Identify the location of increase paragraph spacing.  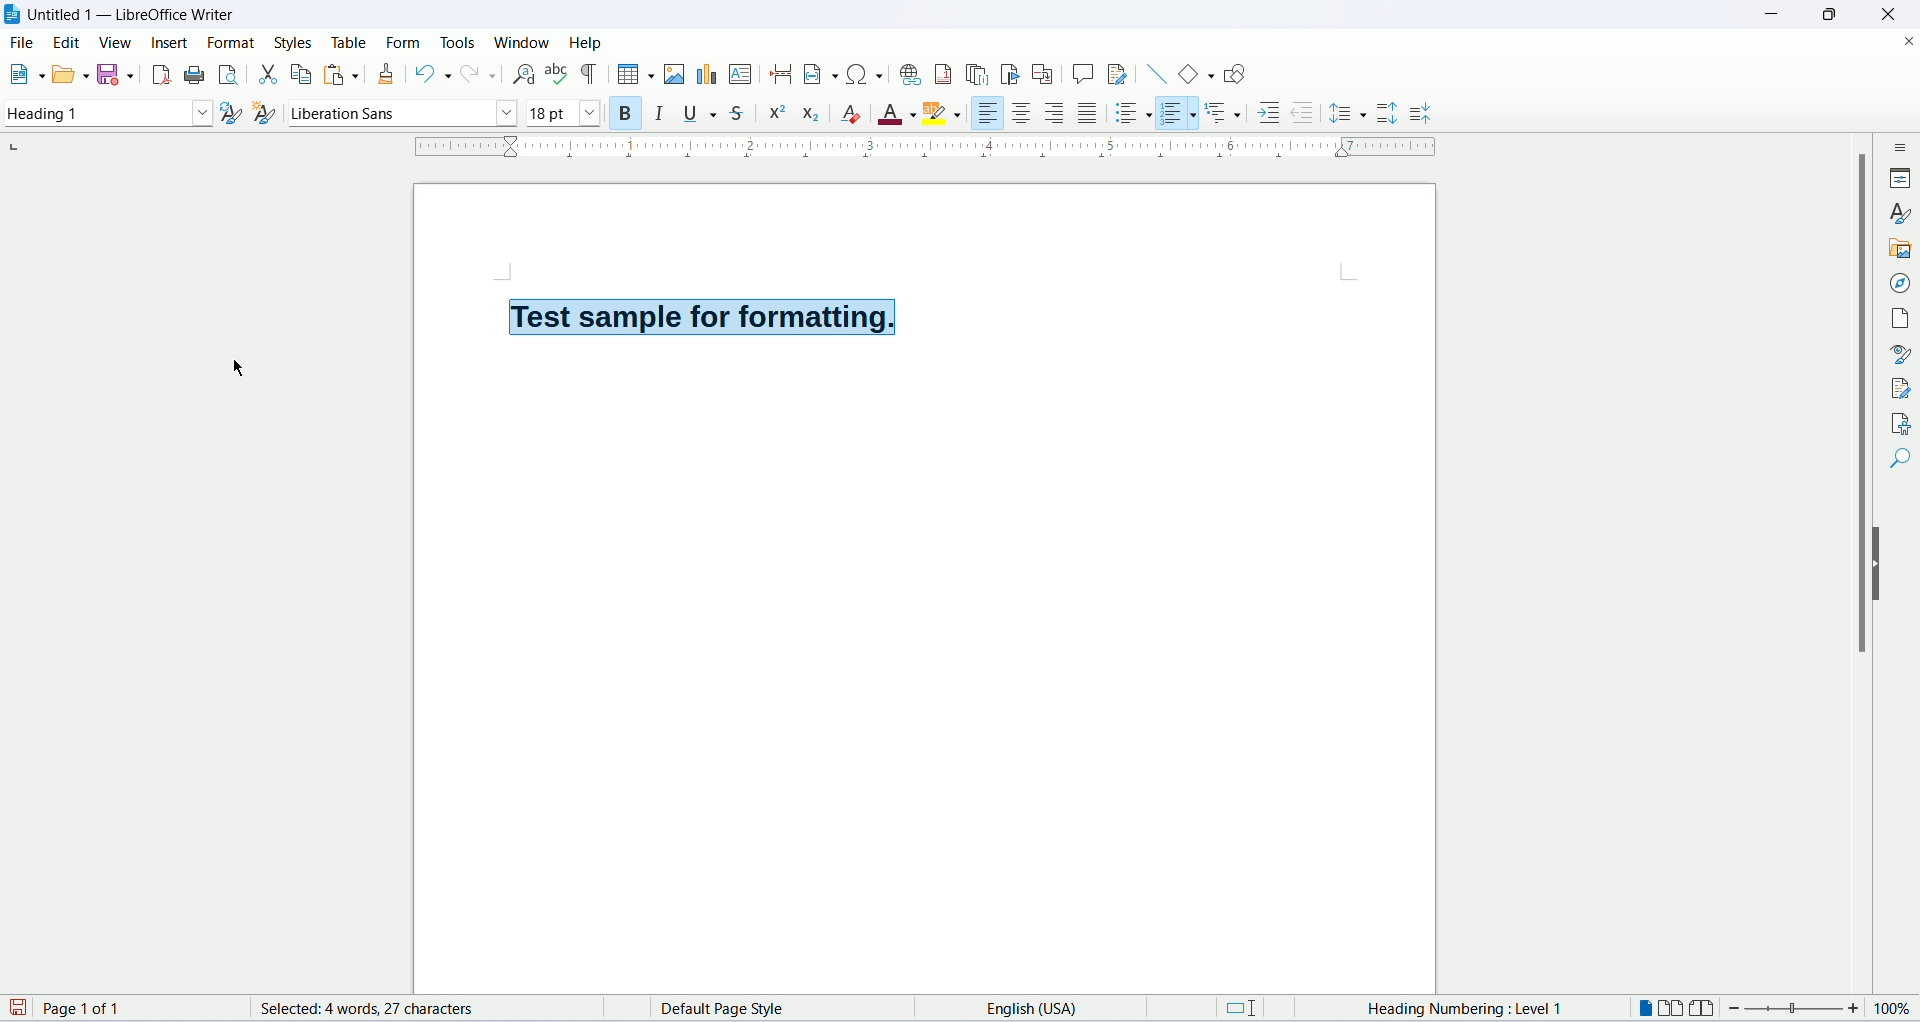
(1388, 115).